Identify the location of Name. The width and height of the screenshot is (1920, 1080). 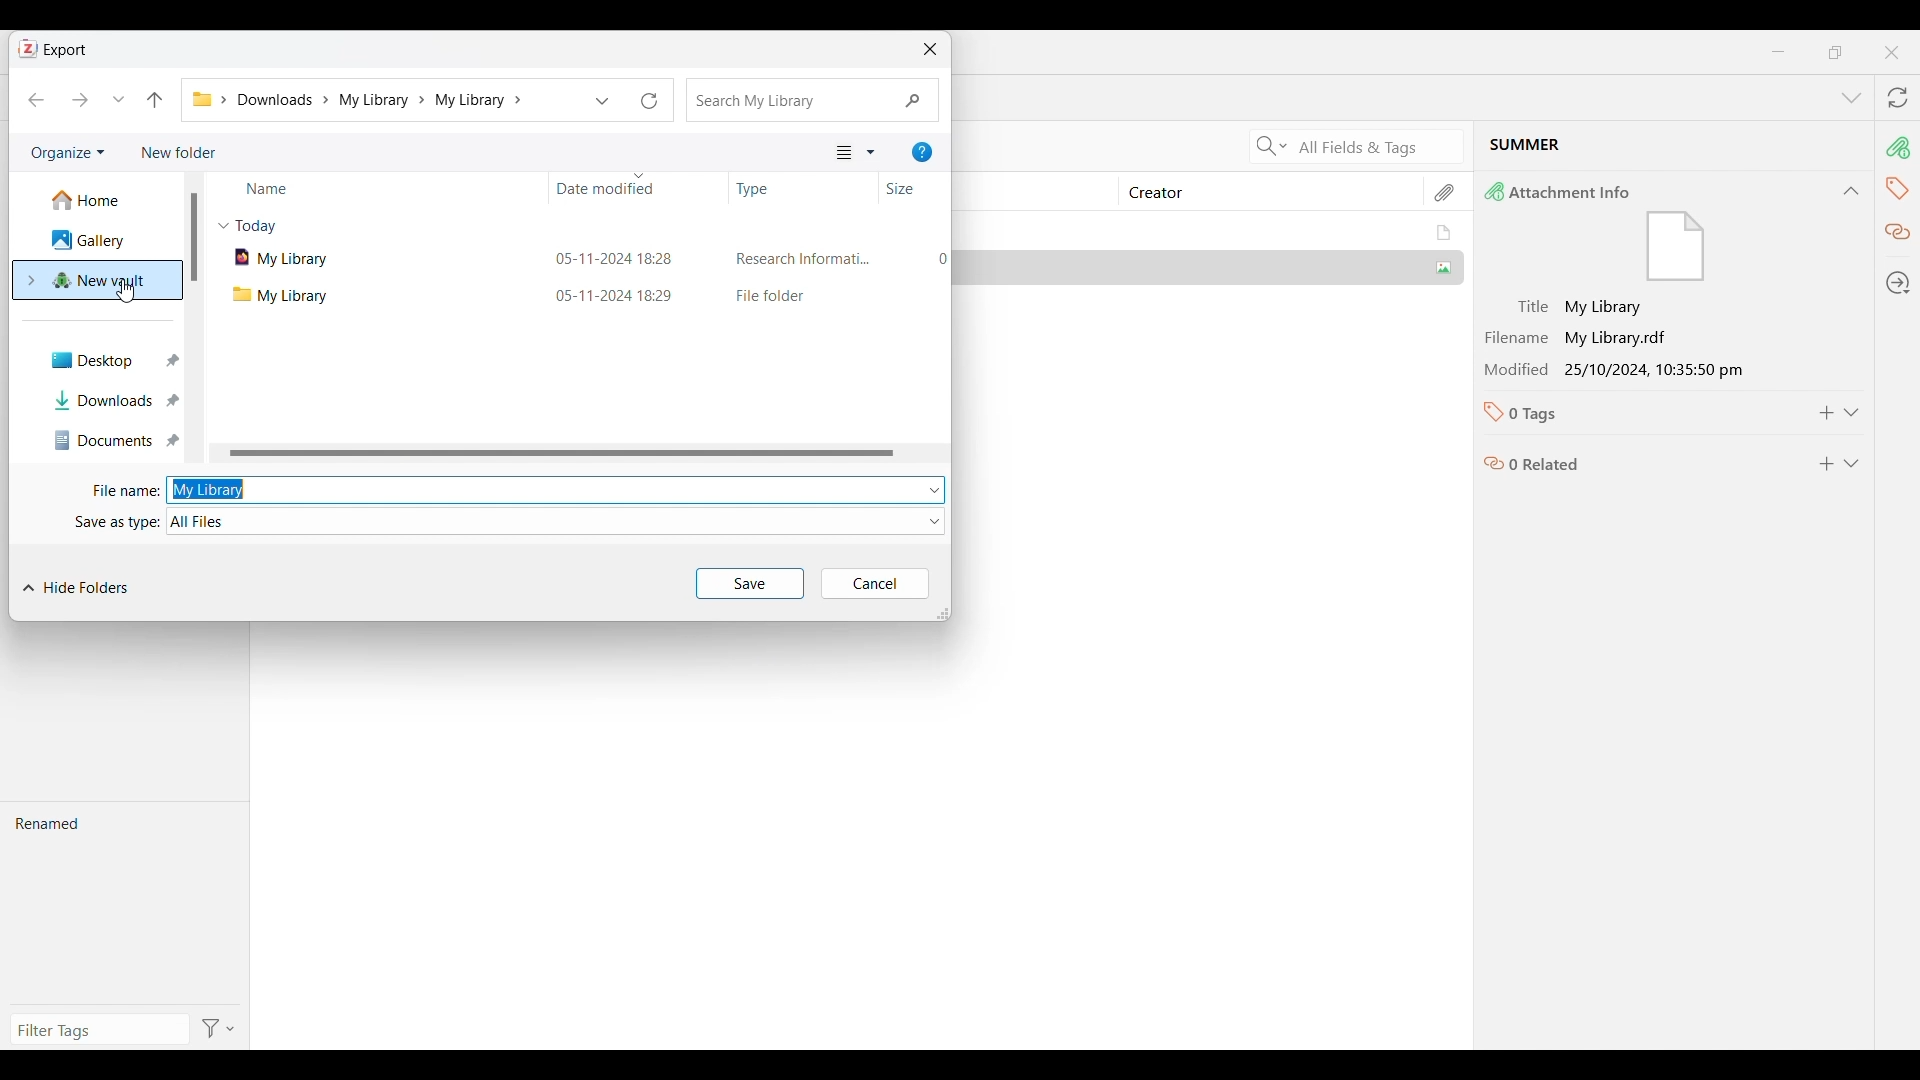
(380, 187).